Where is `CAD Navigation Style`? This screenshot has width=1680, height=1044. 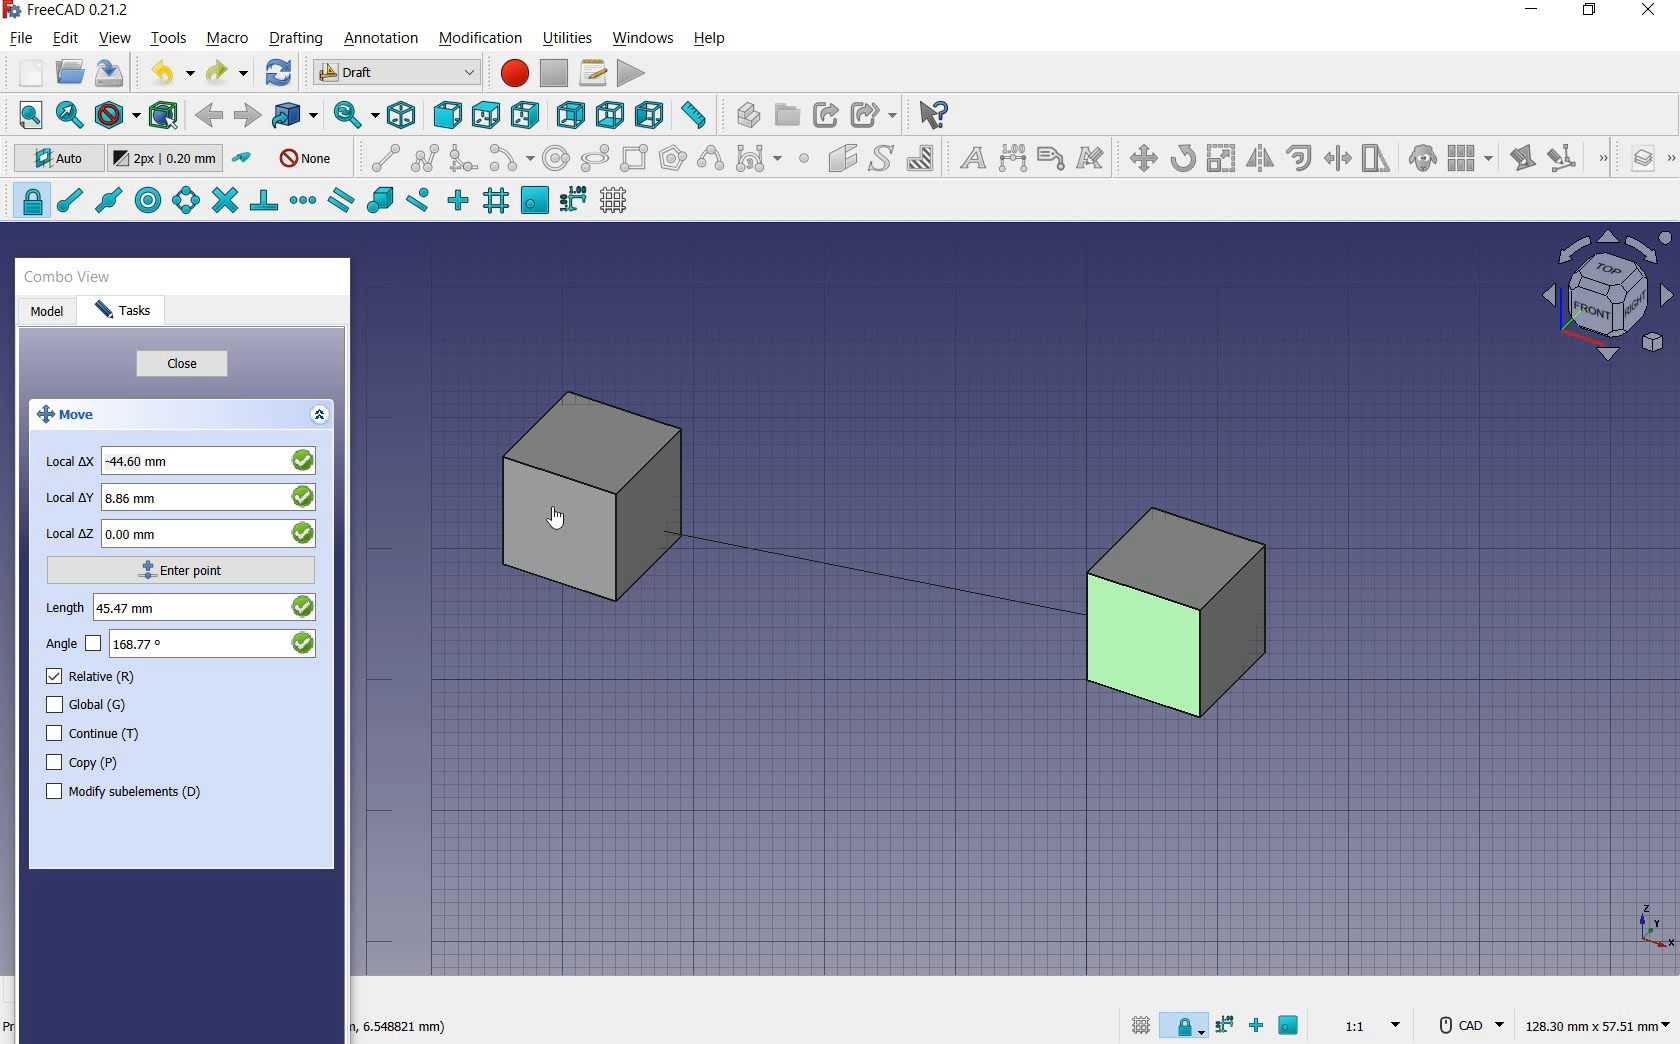 CAD Navigation Style is located at coordinates (1467, 1023).